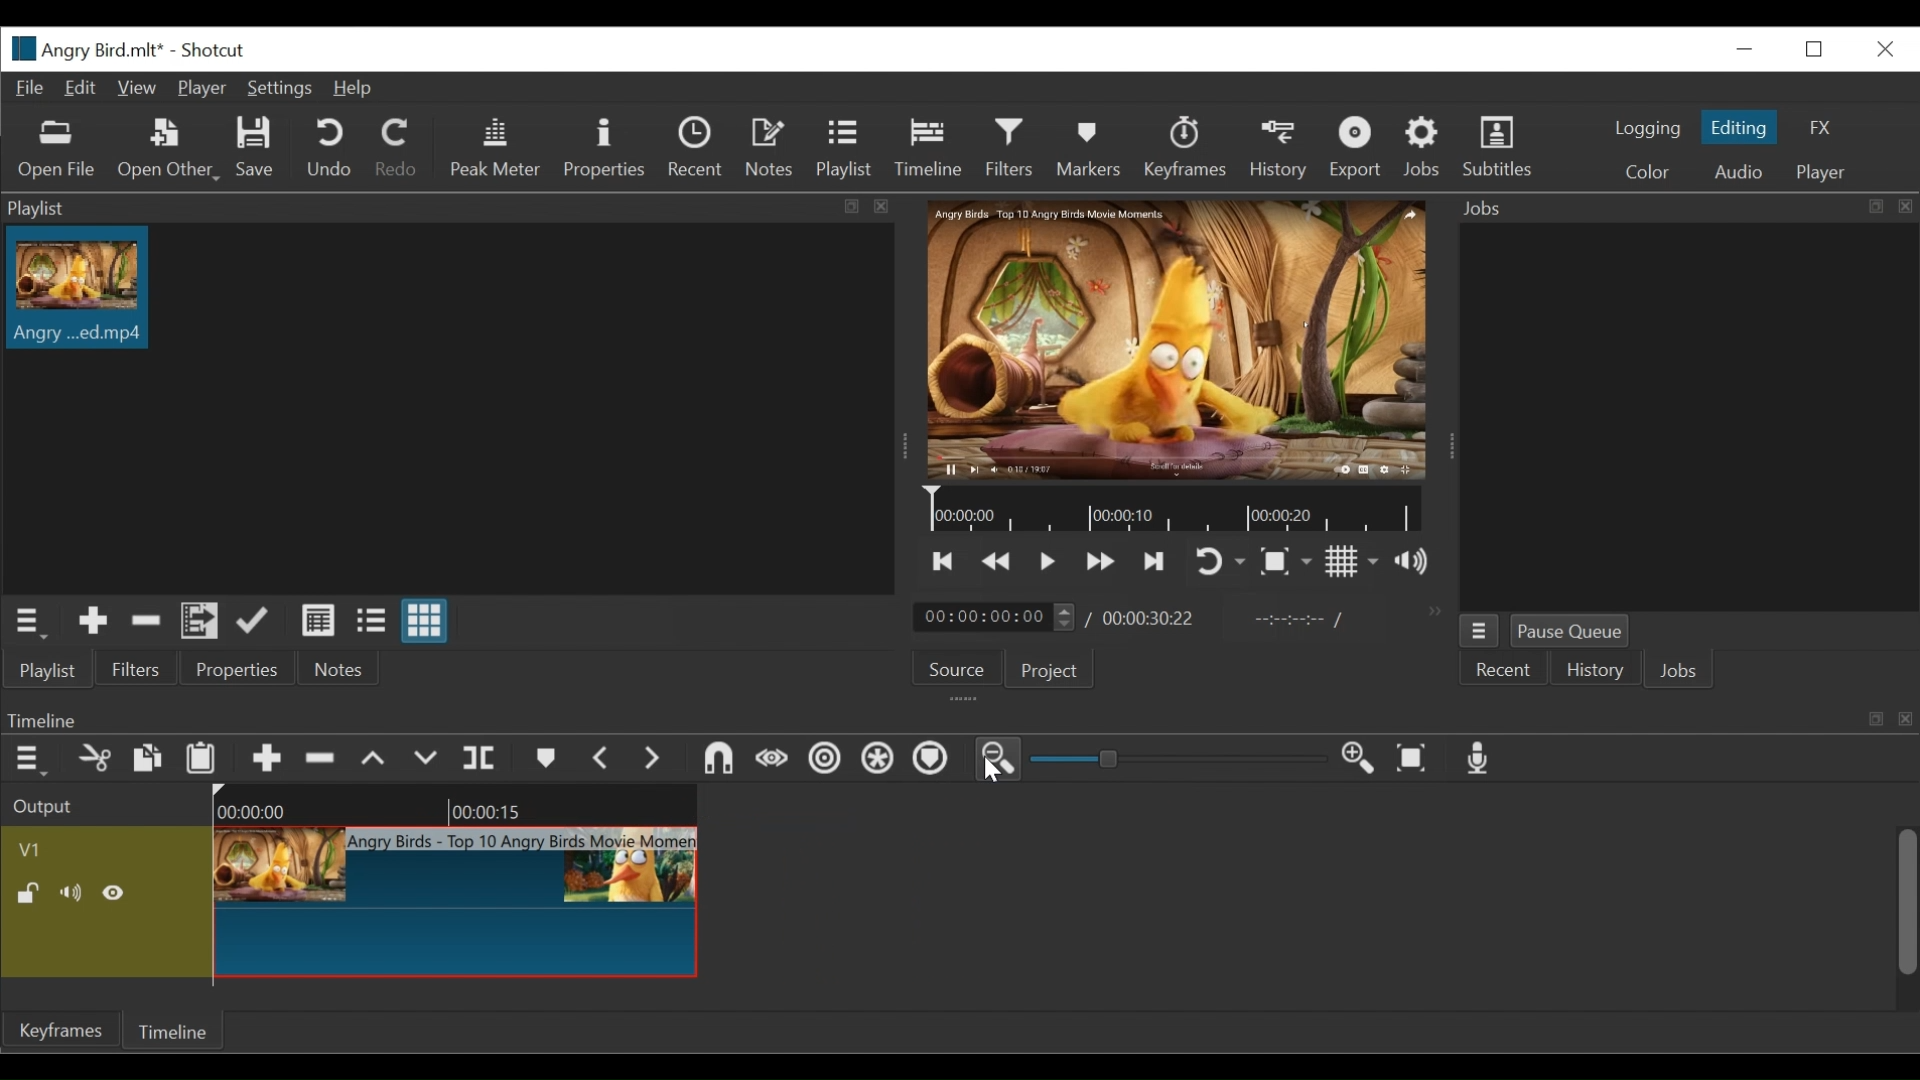  Describe the element at coordinates (1052, 562) in the screenshot. I see `Toggle play or pause` at that location.